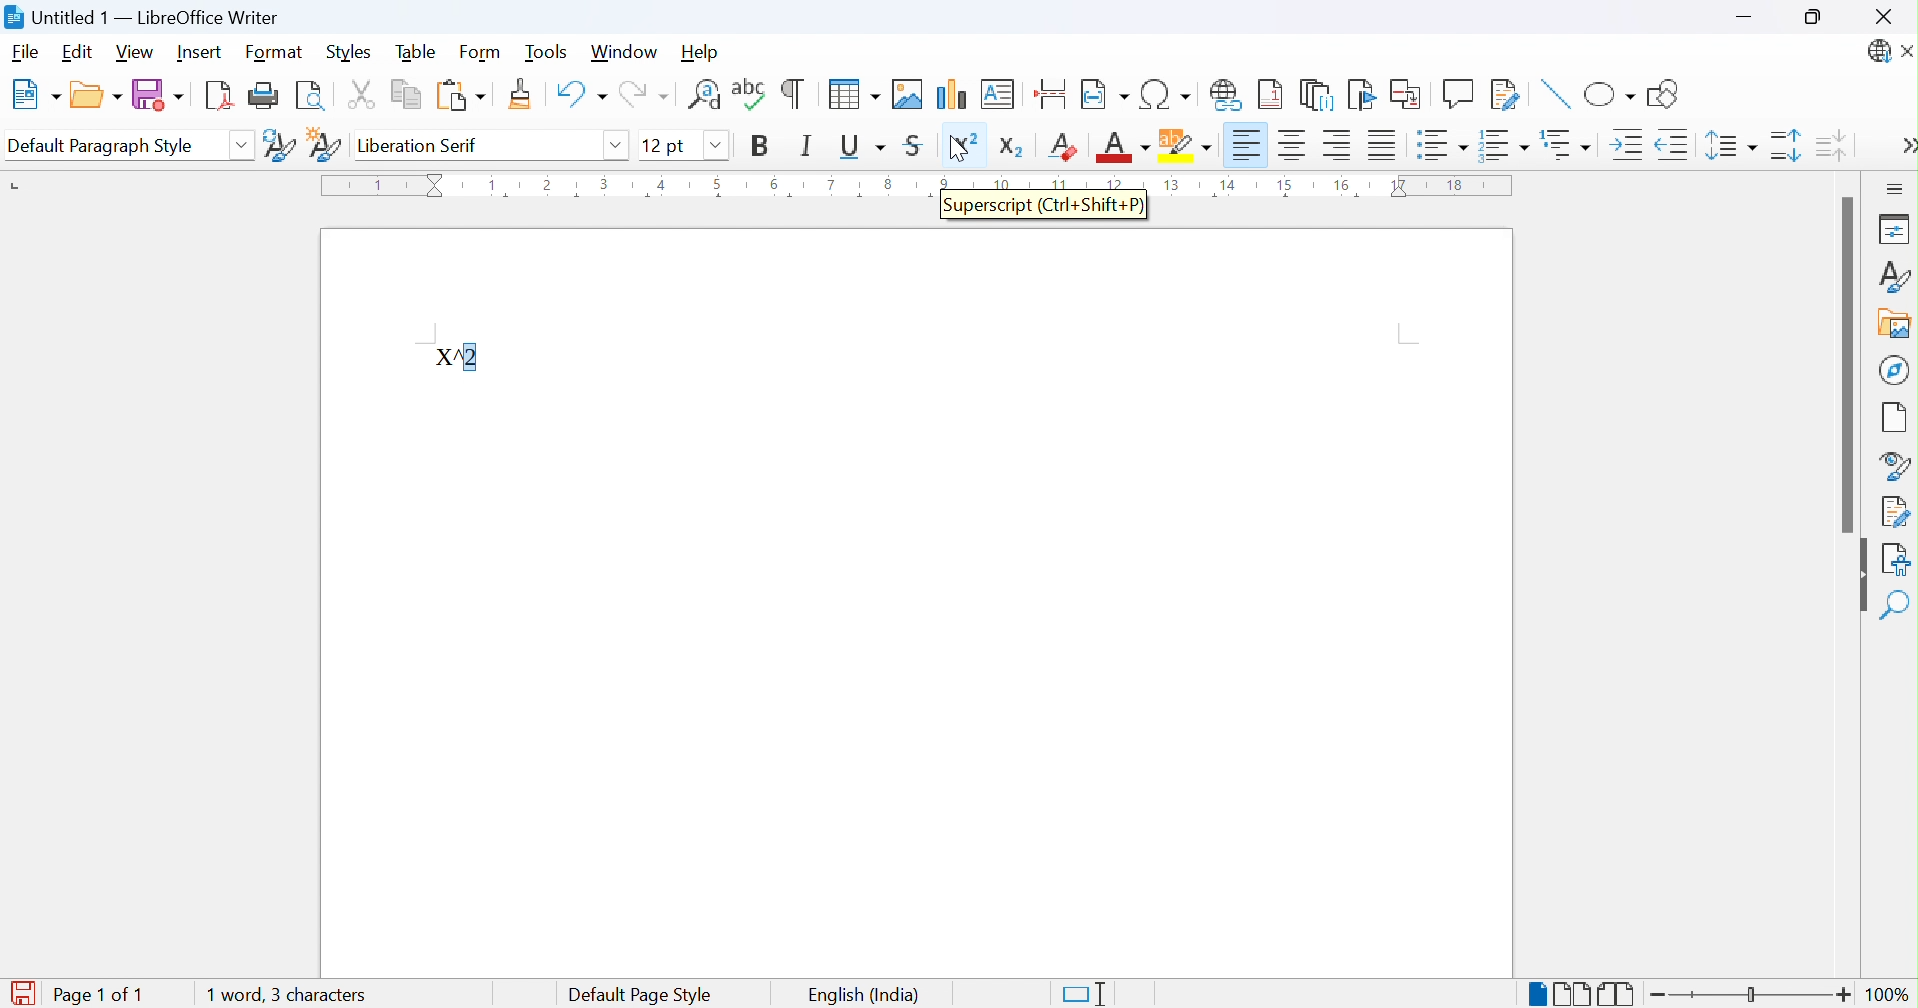 The width and height of the screenshot is (1918, 1008). What do you see at coordinates (910, 93) in the screenshot?
I see `Insert image` at bounding box center [910, 93].